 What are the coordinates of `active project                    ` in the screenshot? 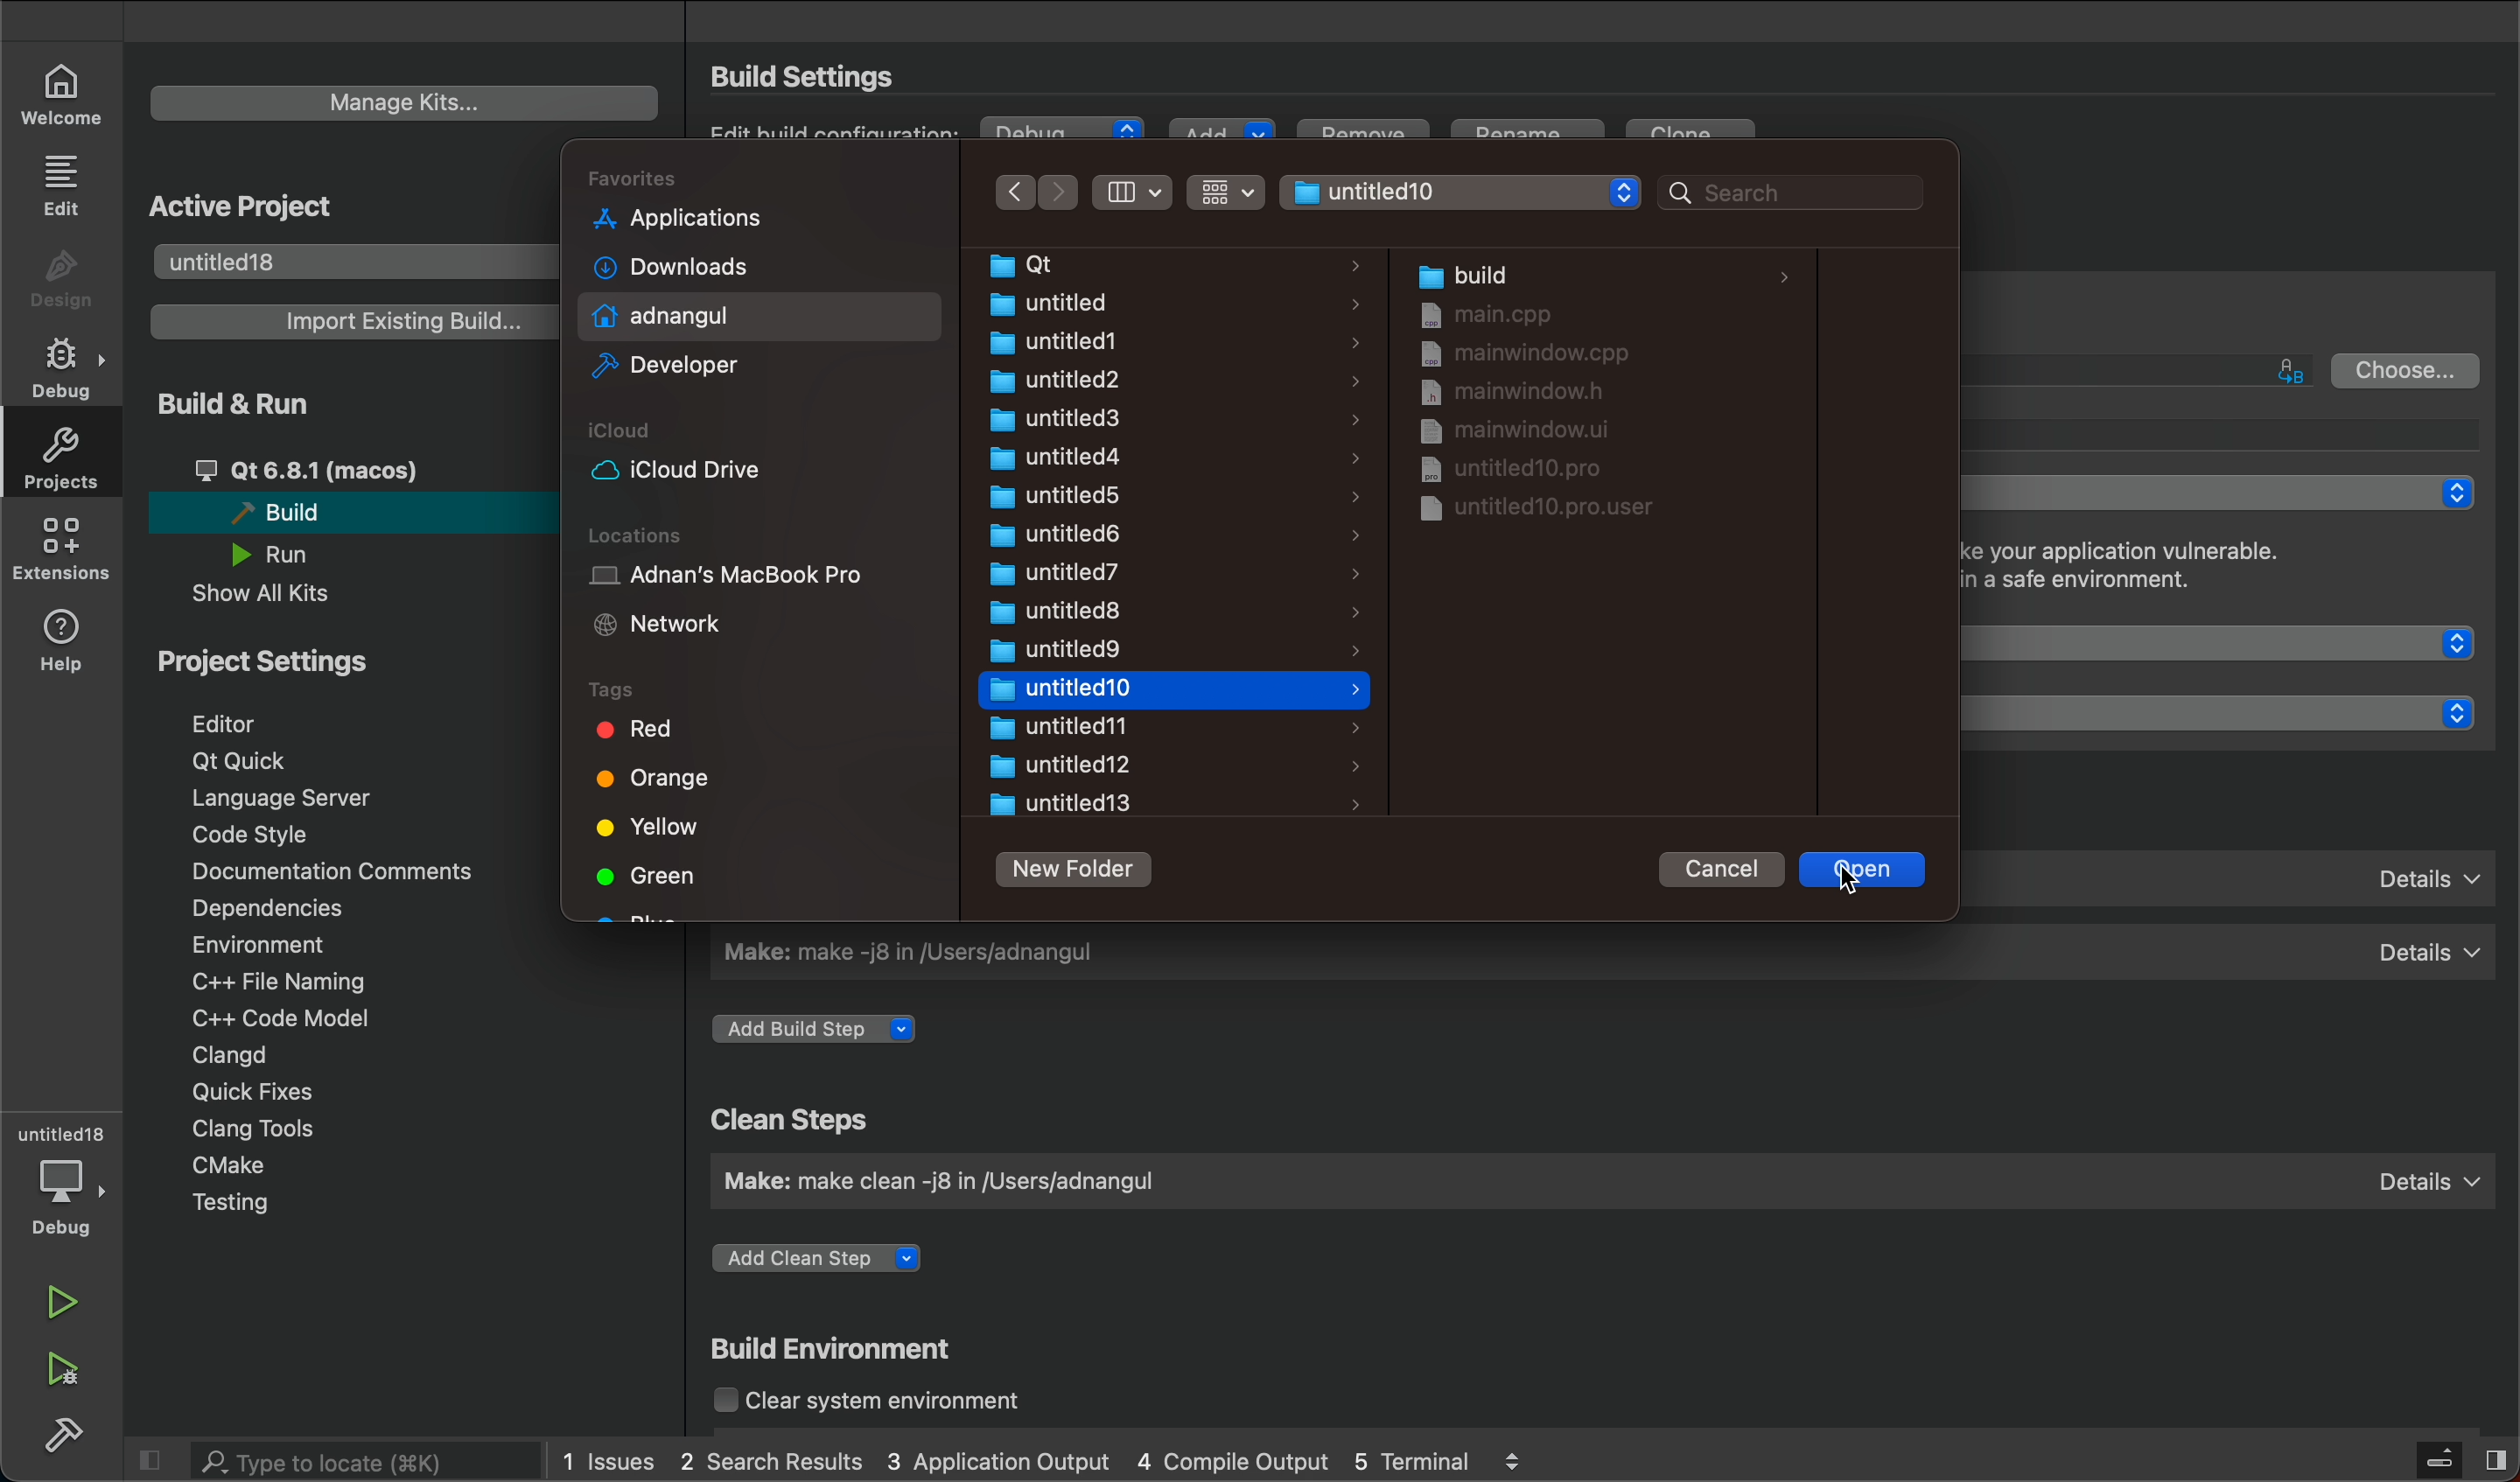 It's located at (268, 205).